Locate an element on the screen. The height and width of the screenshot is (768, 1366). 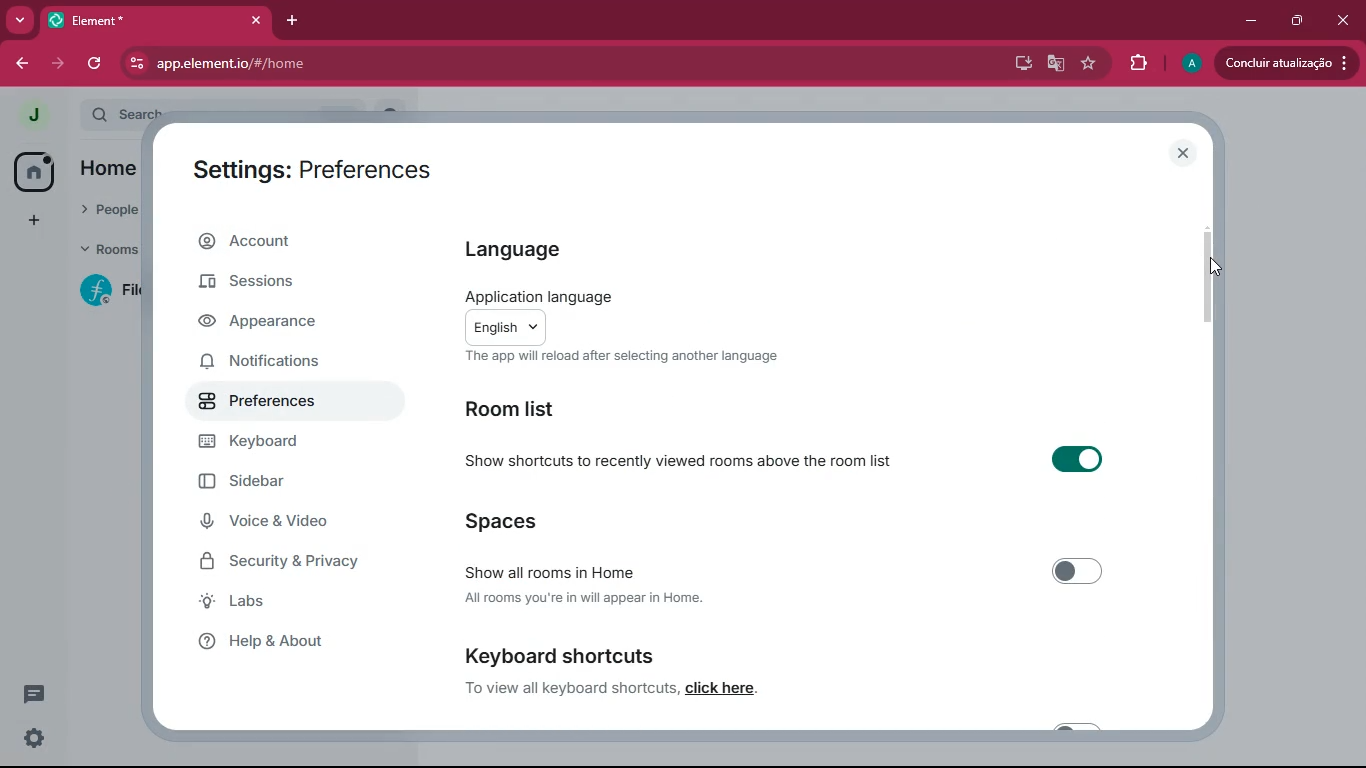
click here. is located at coordinates (723, 688).